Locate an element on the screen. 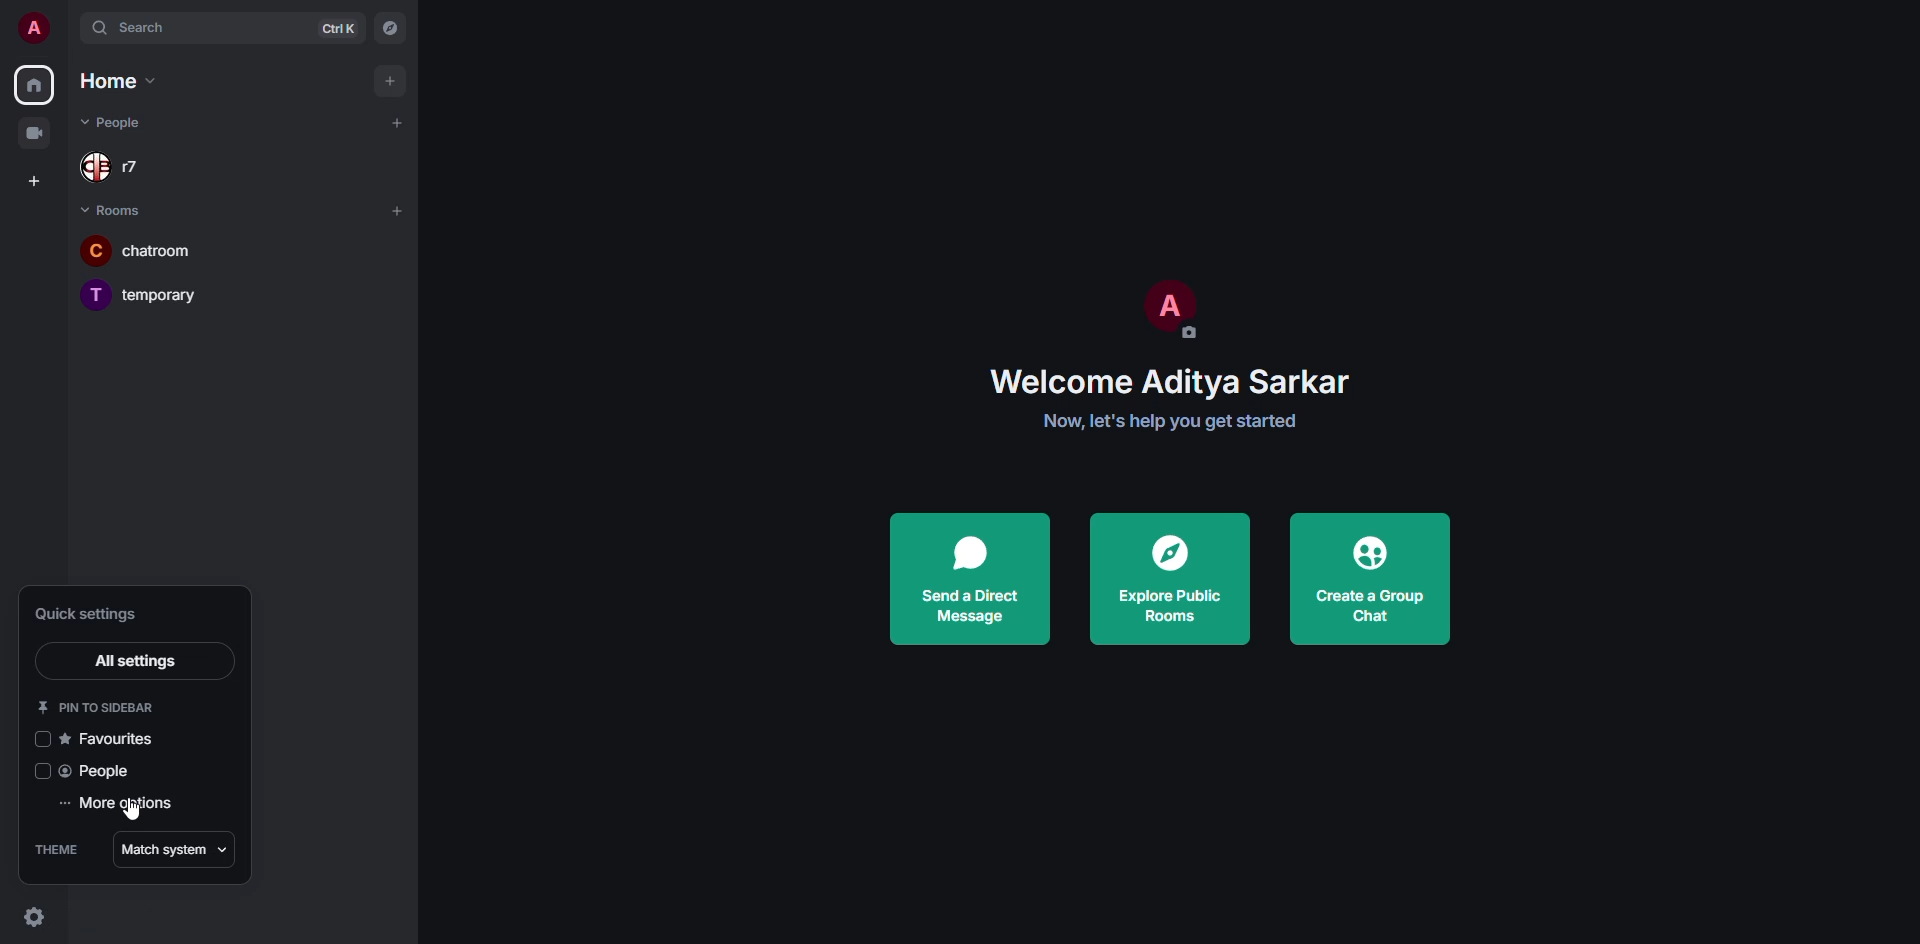 The width and height of the screenshot is (1920, 944). cursor is located at coordinates (134, 818).